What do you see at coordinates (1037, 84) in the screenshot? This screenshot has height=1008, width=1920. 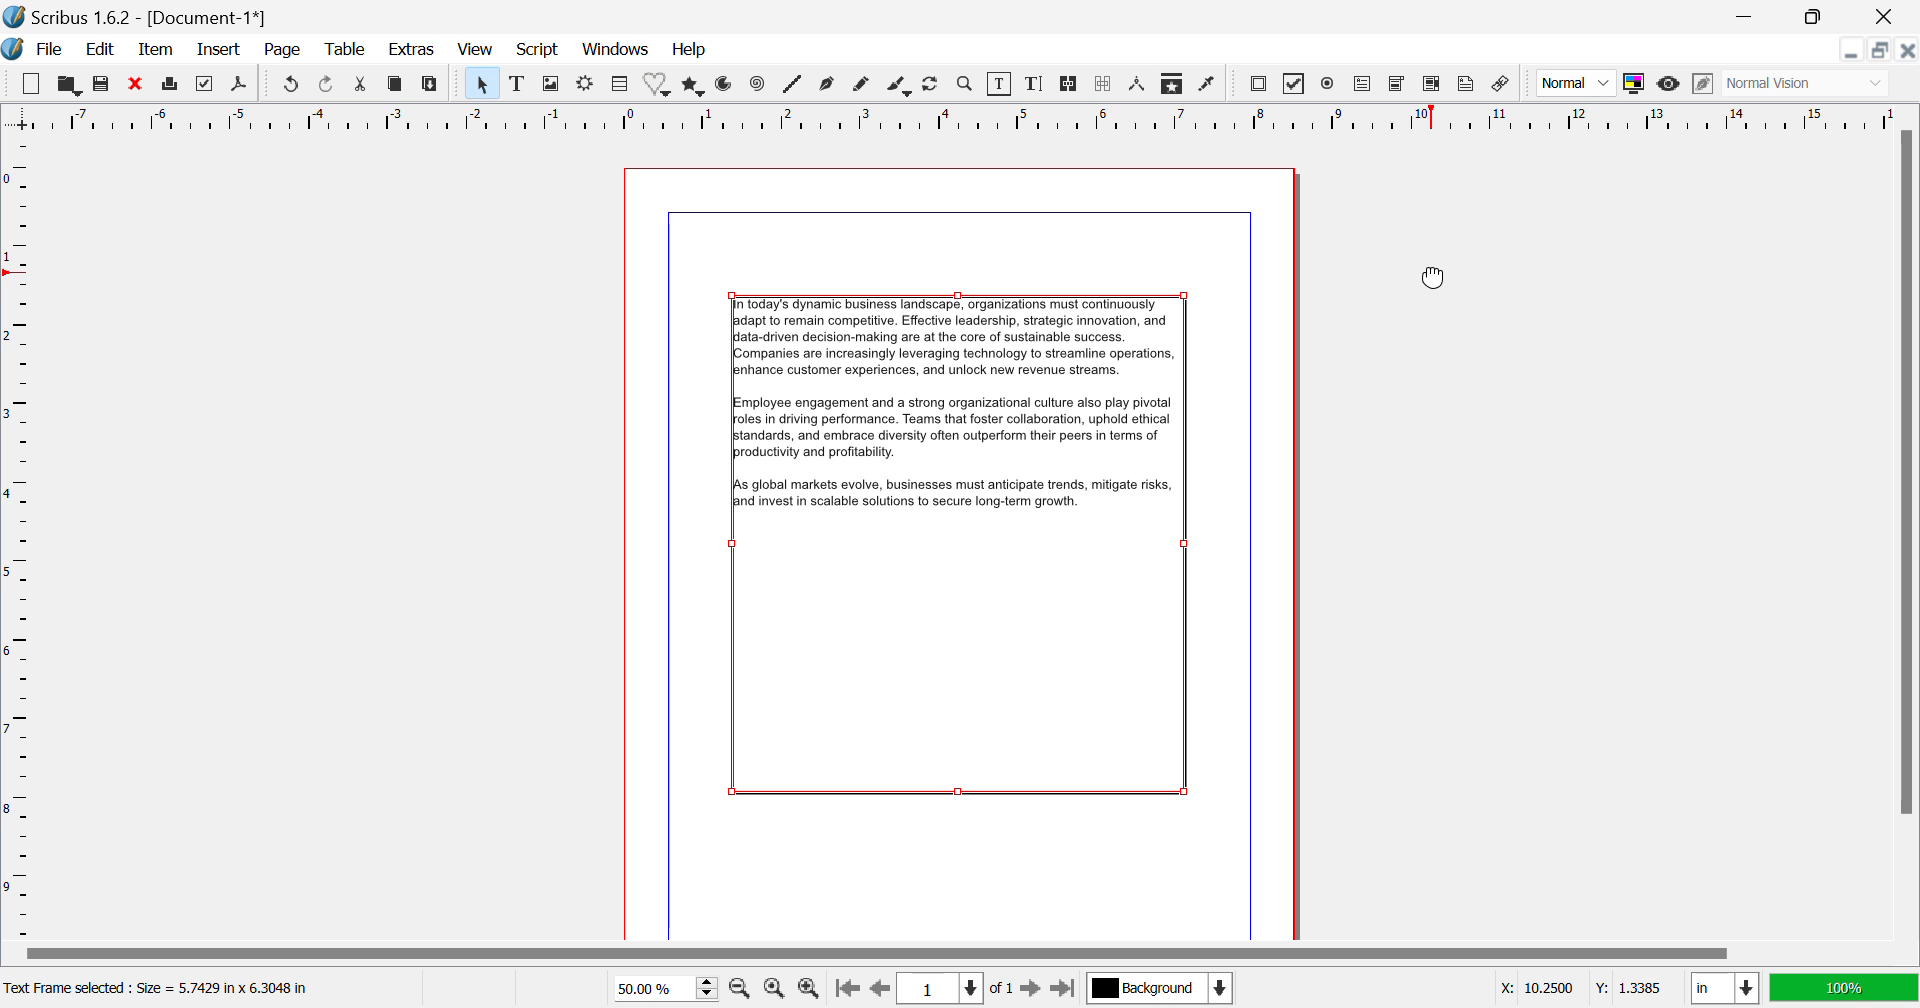 I see `Edit Text with Story Editor` at bounding box center [1037, 84].